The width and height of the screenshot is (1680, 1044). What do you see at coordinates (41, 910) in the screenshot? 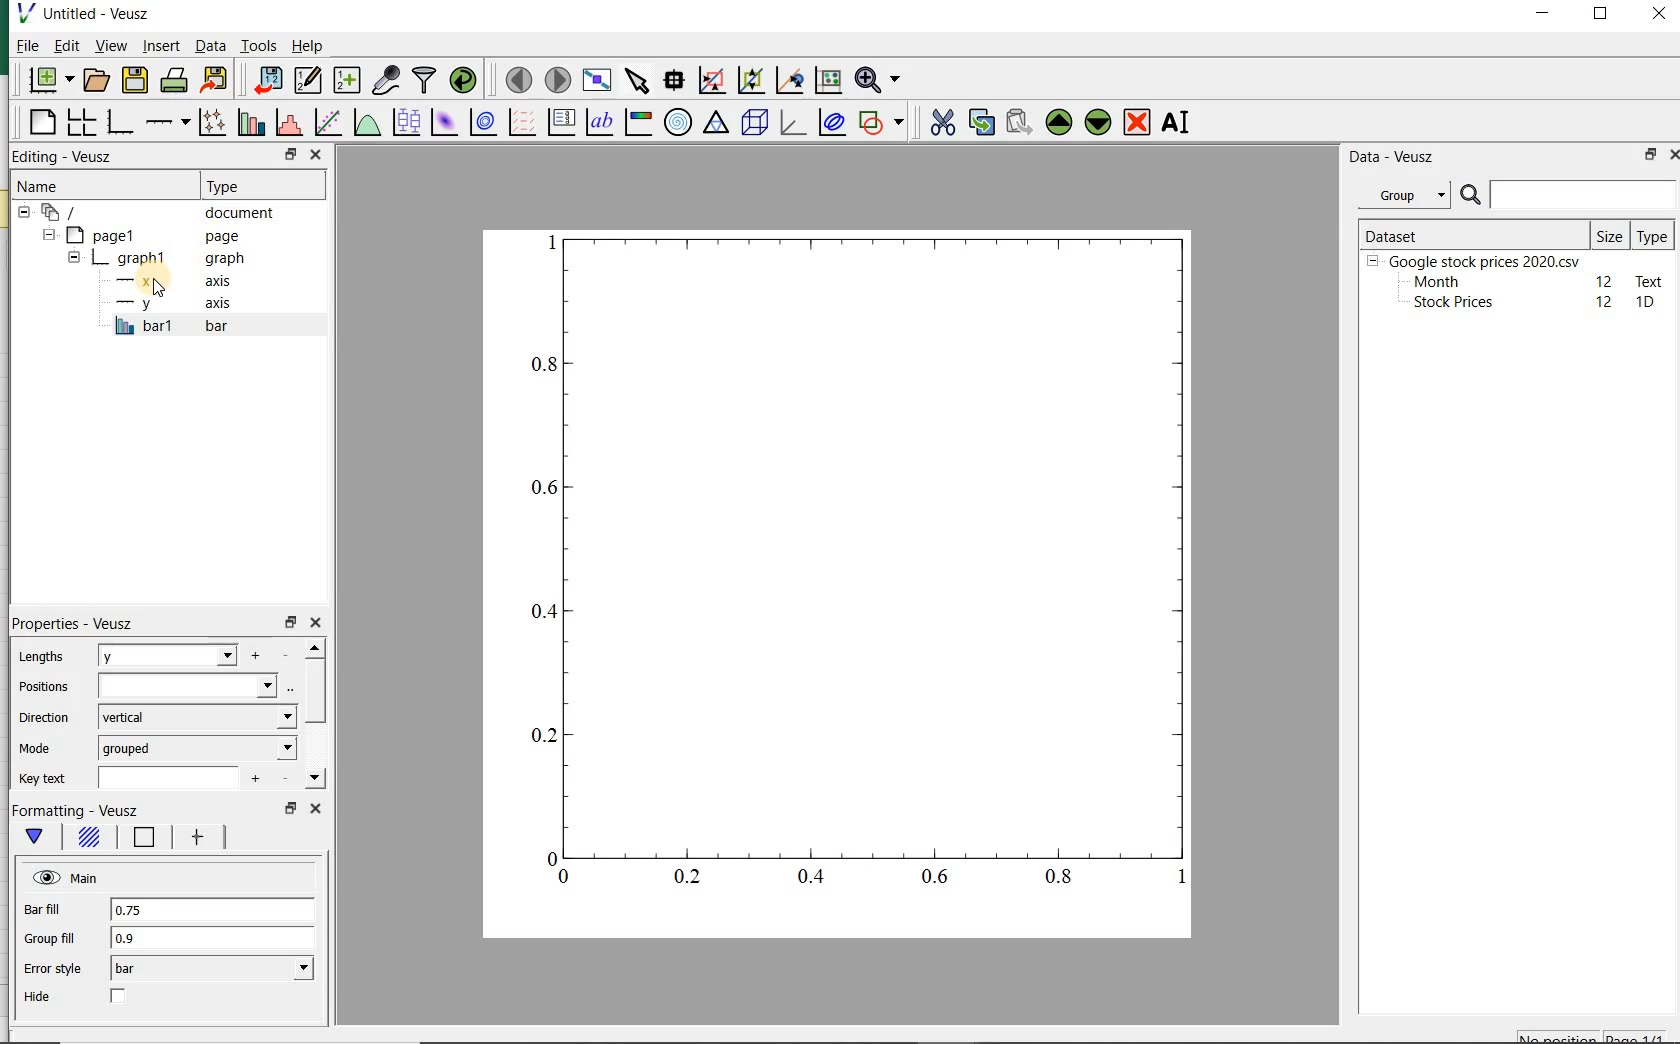
I see `Bar fill` at bounding box center [41, 910].